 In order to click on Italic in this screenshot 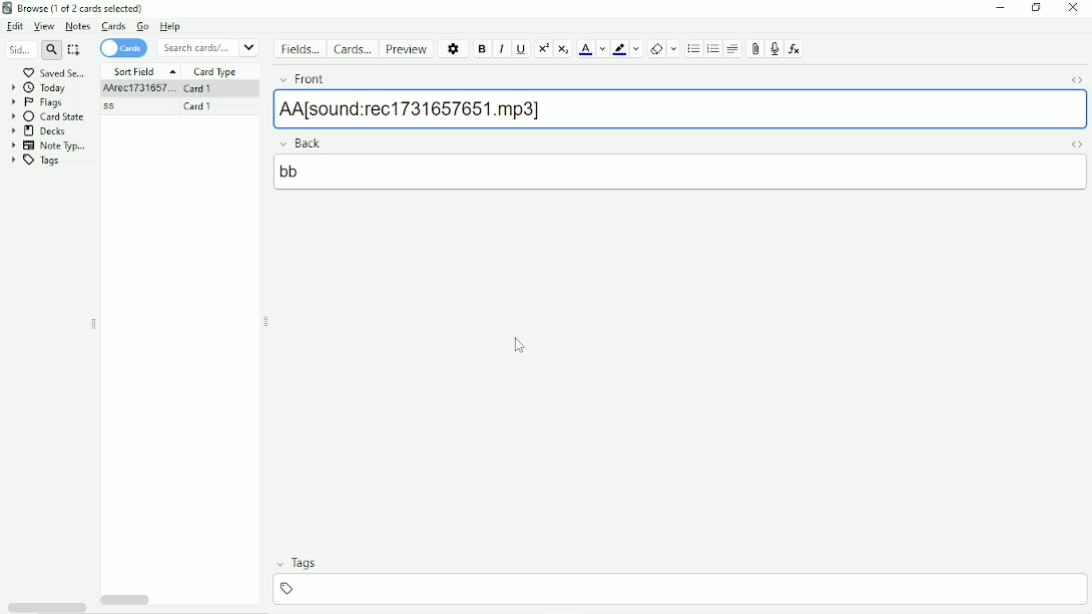, I will do `click(502, 50)`.